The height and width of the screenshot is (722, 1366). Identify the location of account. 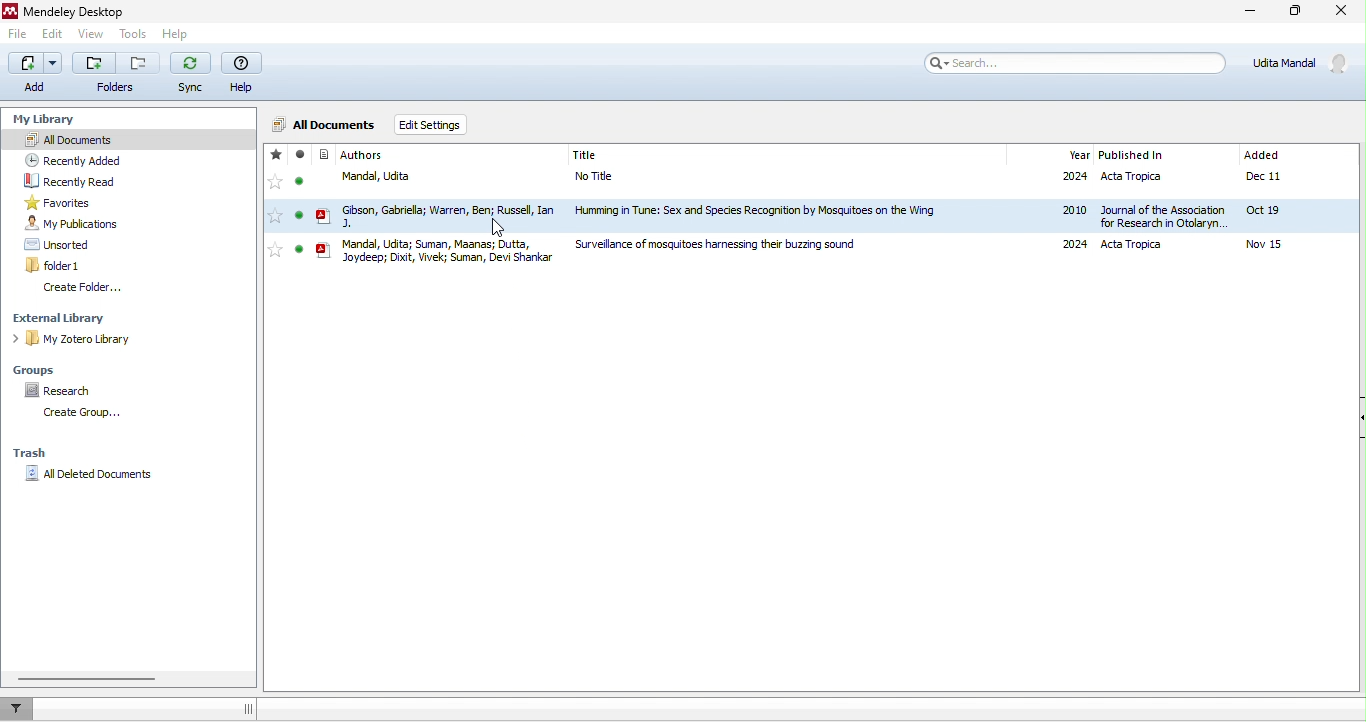
(1297, 66).